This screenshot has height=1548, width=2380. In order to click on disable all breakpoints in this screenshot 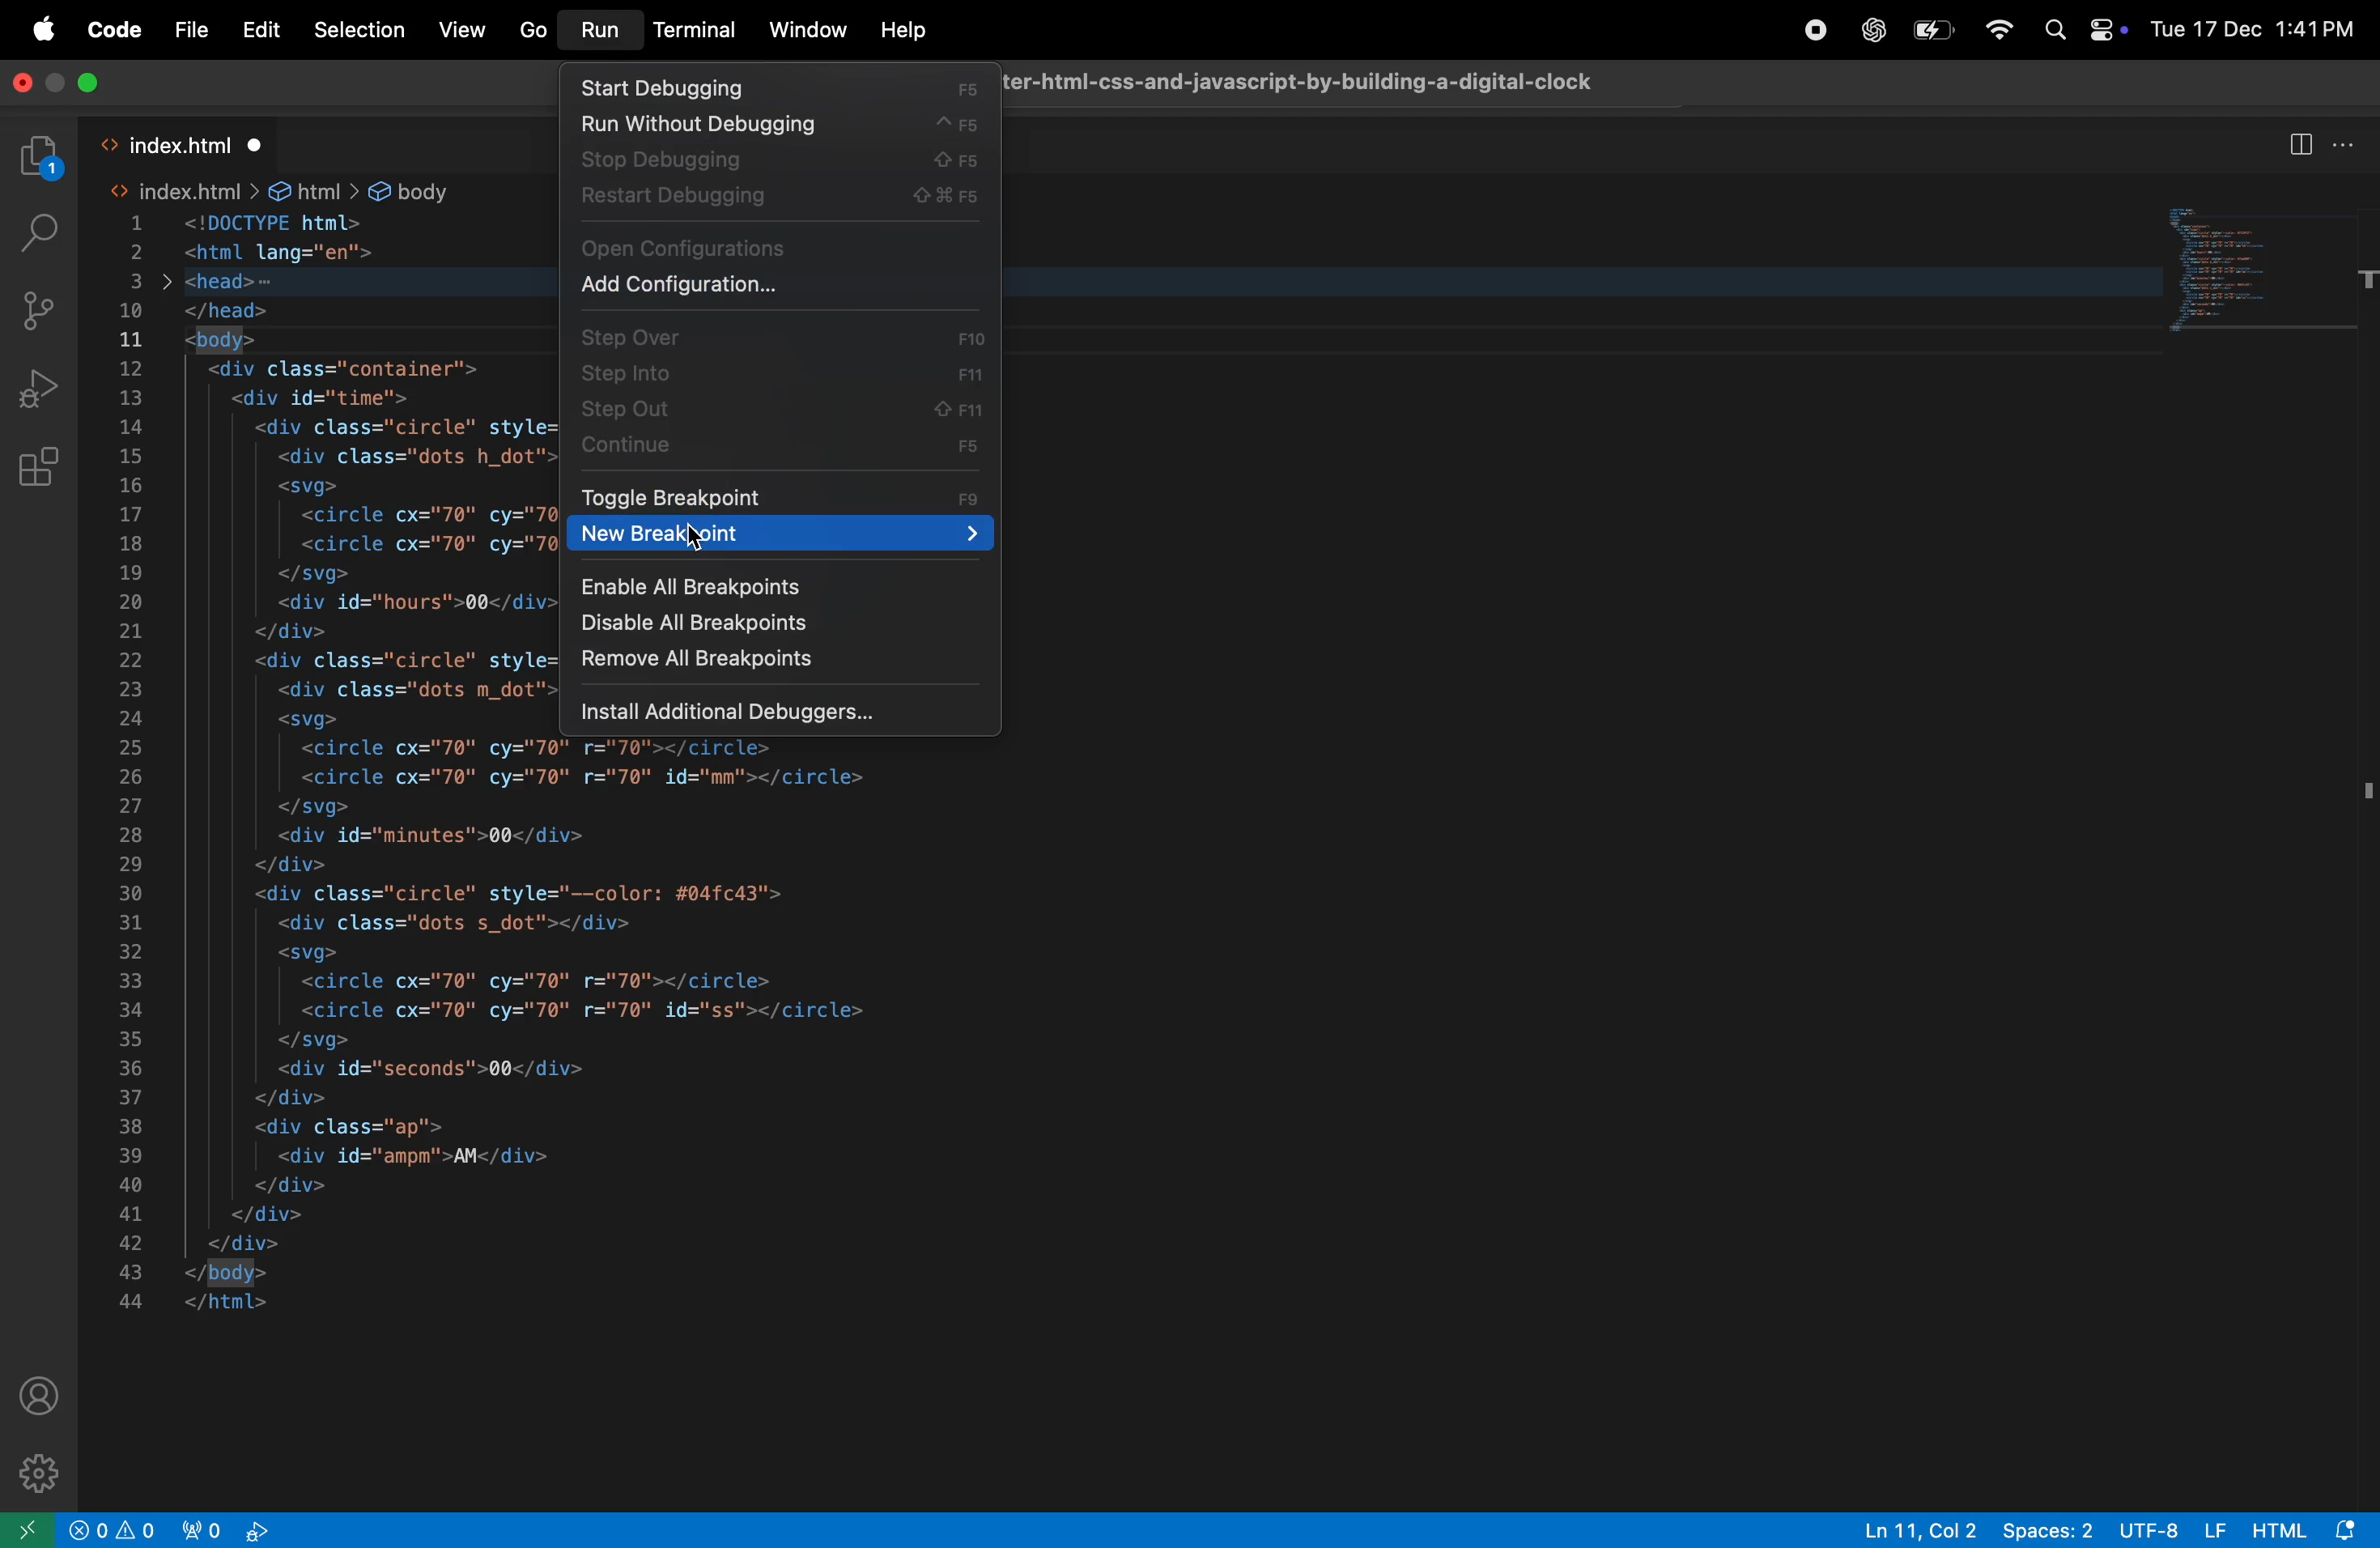, I will do `click(770, 627)`.